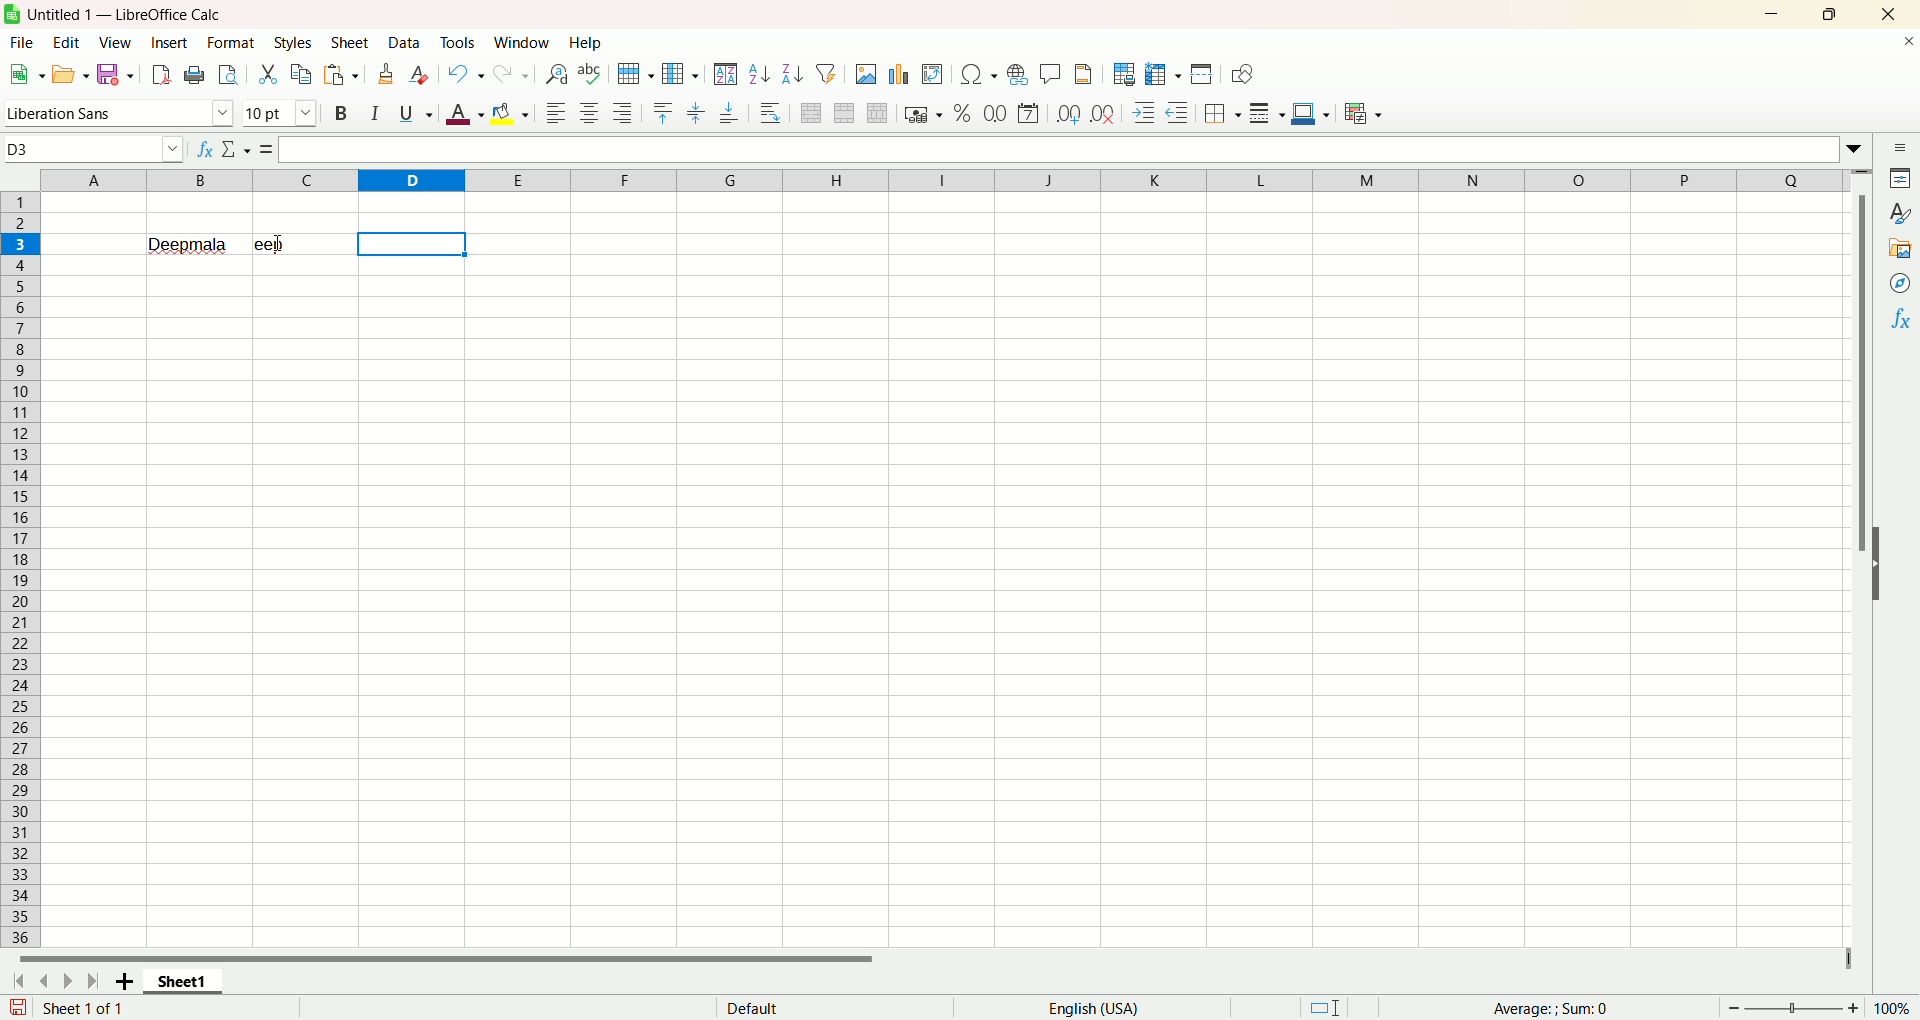  I want to click on New, so click(25, 72).